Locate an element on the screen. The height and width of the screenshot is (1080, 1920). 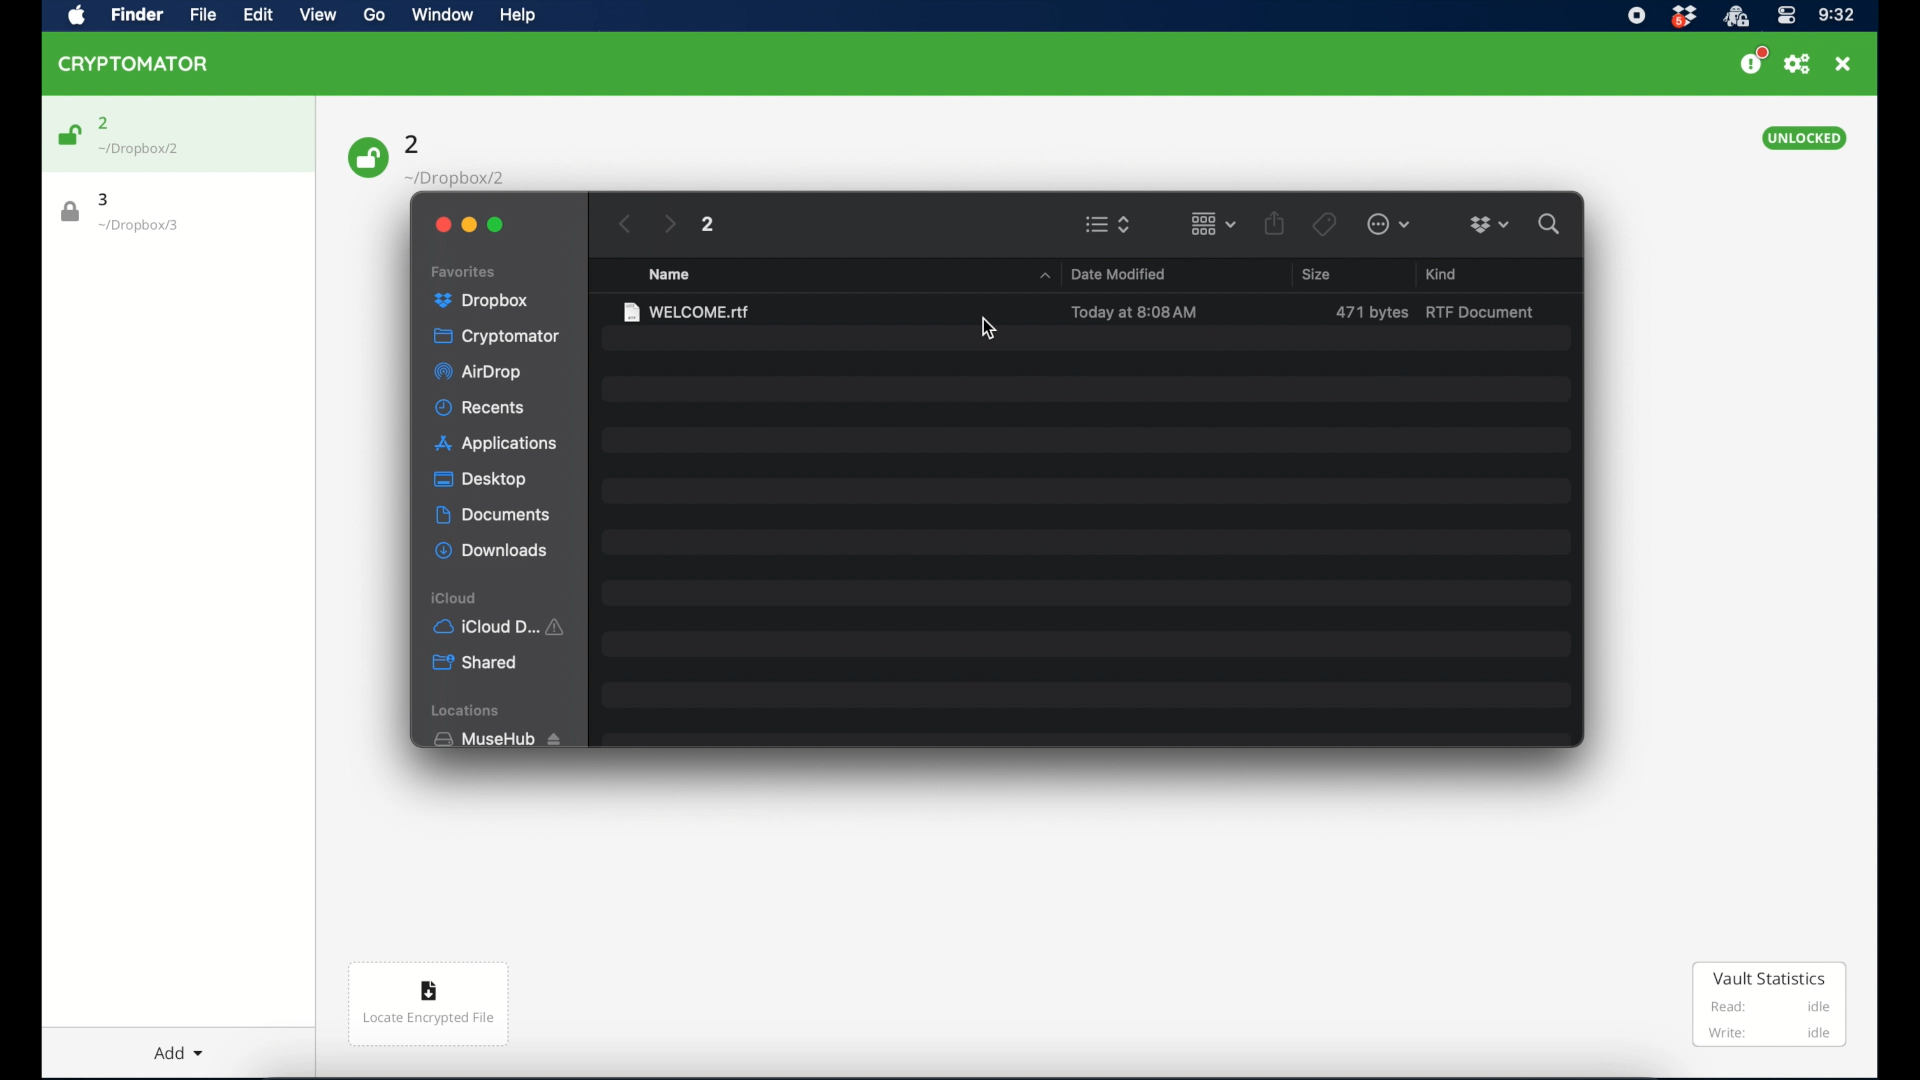
iCloud drive is located at coordinates (501, 628).